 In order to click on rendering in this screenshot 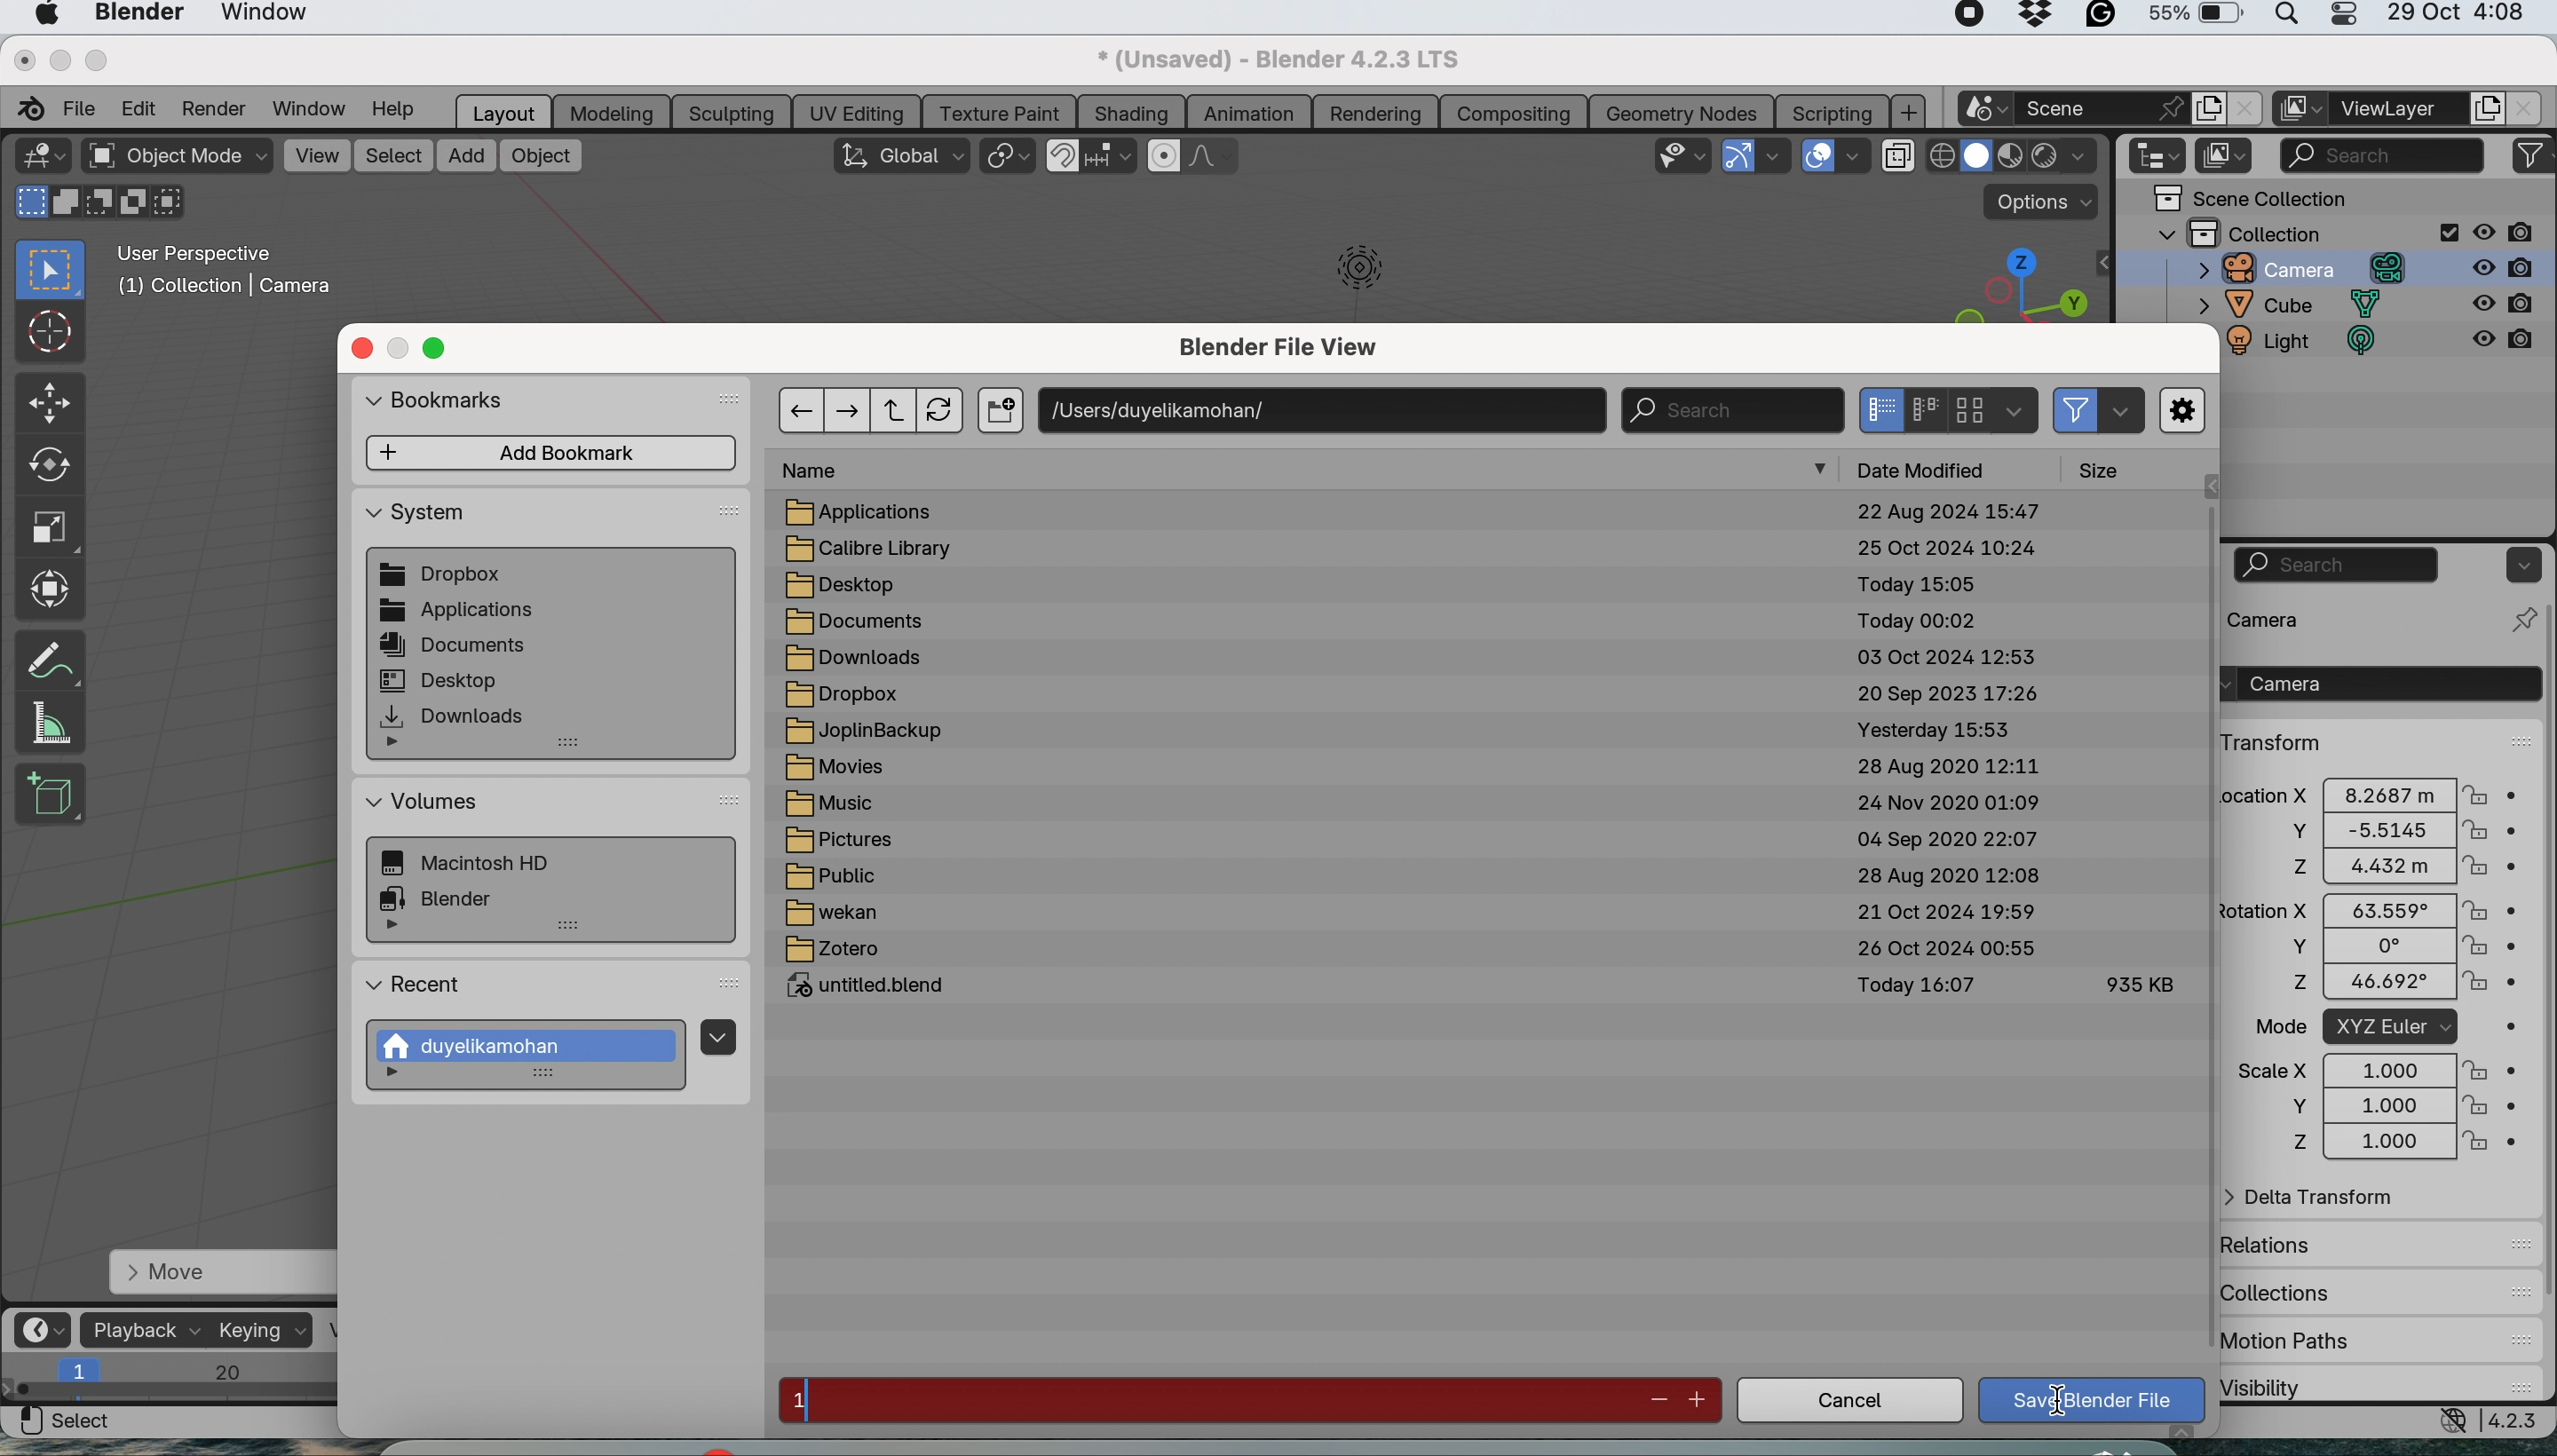, I will do `click(1375, 113)`.